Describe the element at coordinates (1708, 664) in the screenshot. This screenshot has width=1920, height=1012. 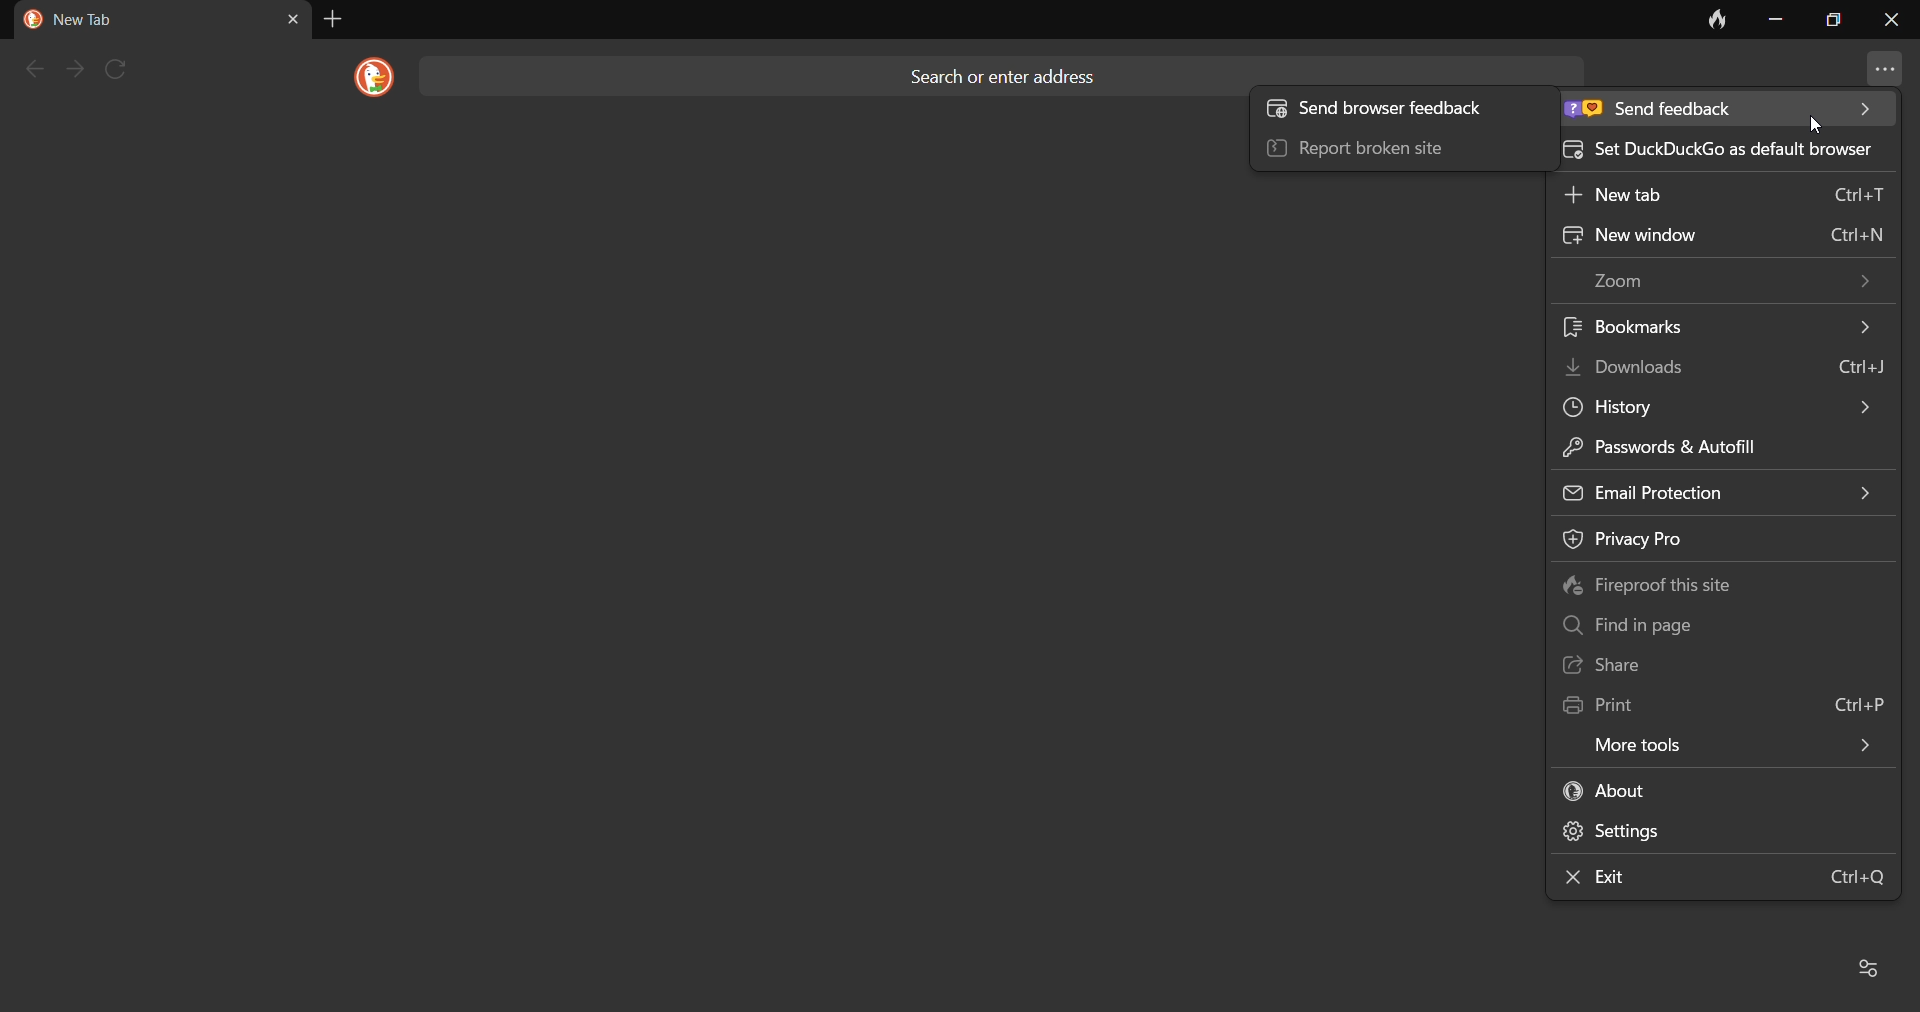
I see `share` at that location.